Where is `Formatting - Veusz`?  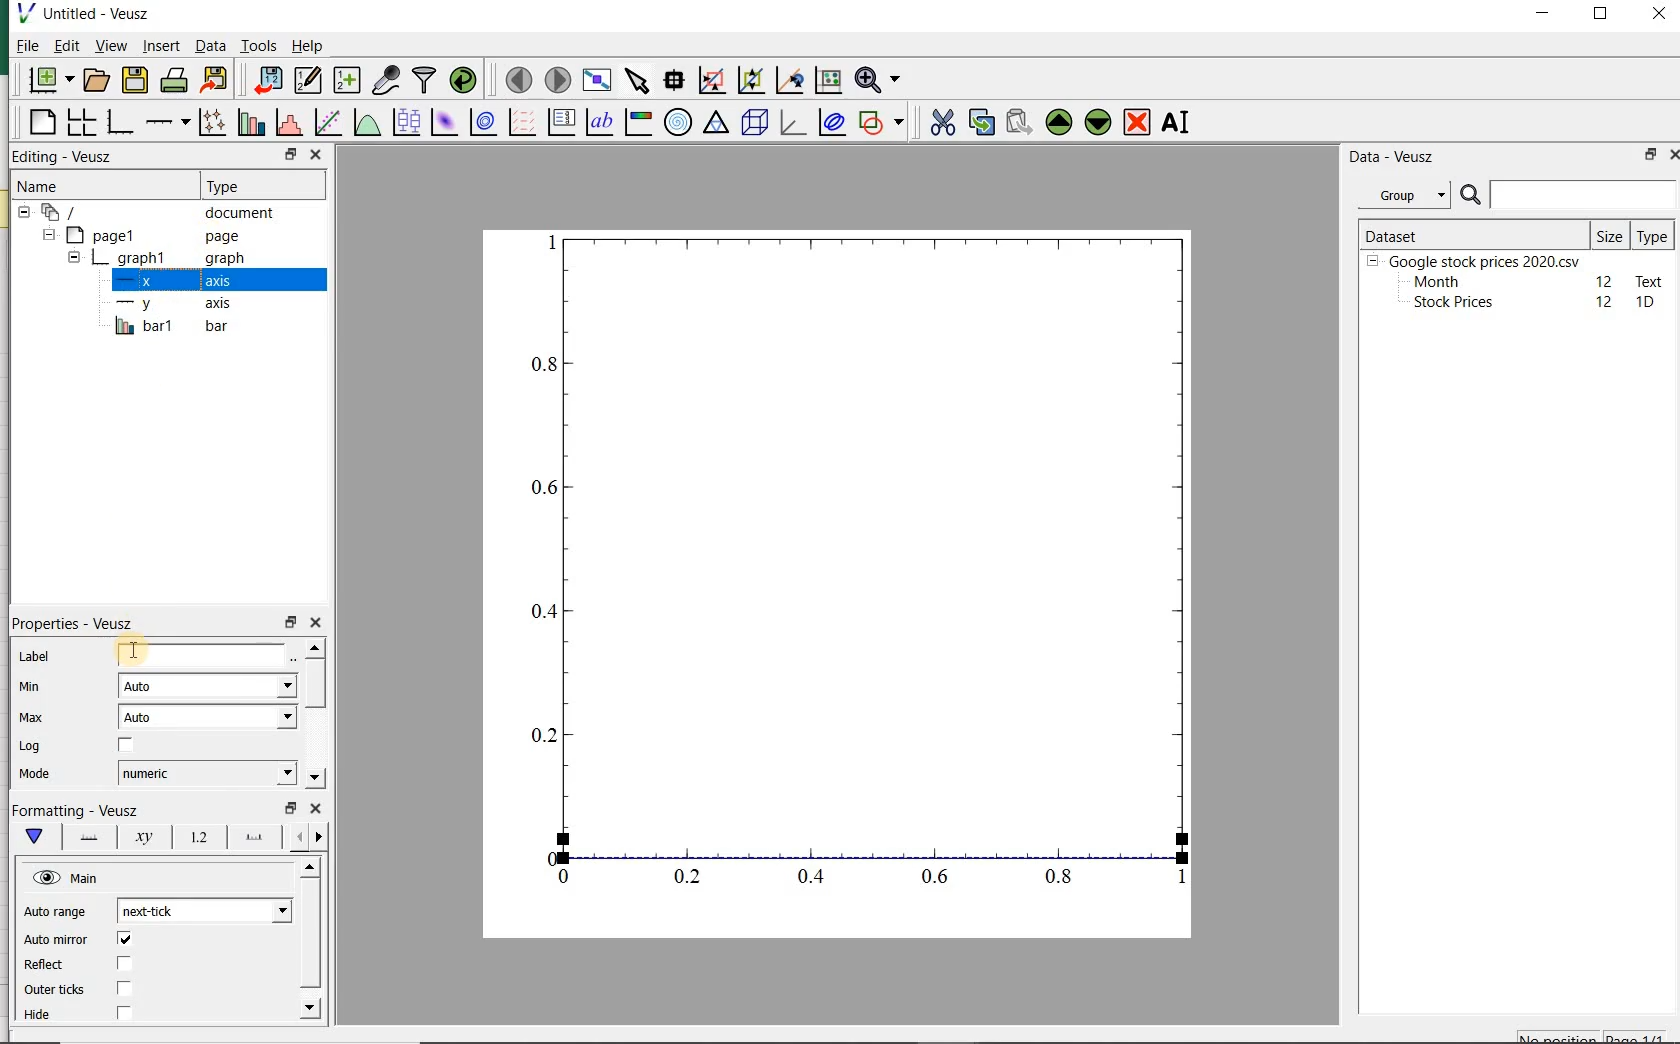 Formatting - Veusz is located at coordinates (81, 809).